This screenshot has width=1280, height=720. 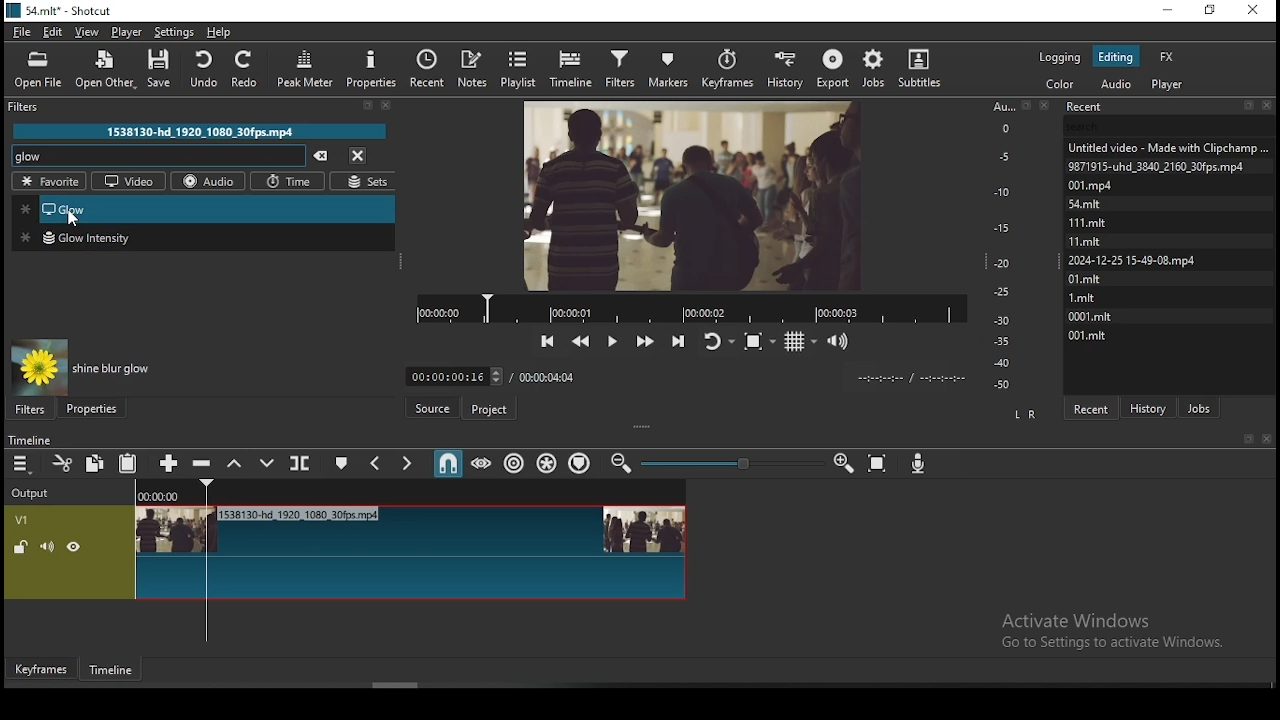 What do you see at coordinates (39, 367) in the screenshot?
I see `filter preview` at bounding box center [39, 367].